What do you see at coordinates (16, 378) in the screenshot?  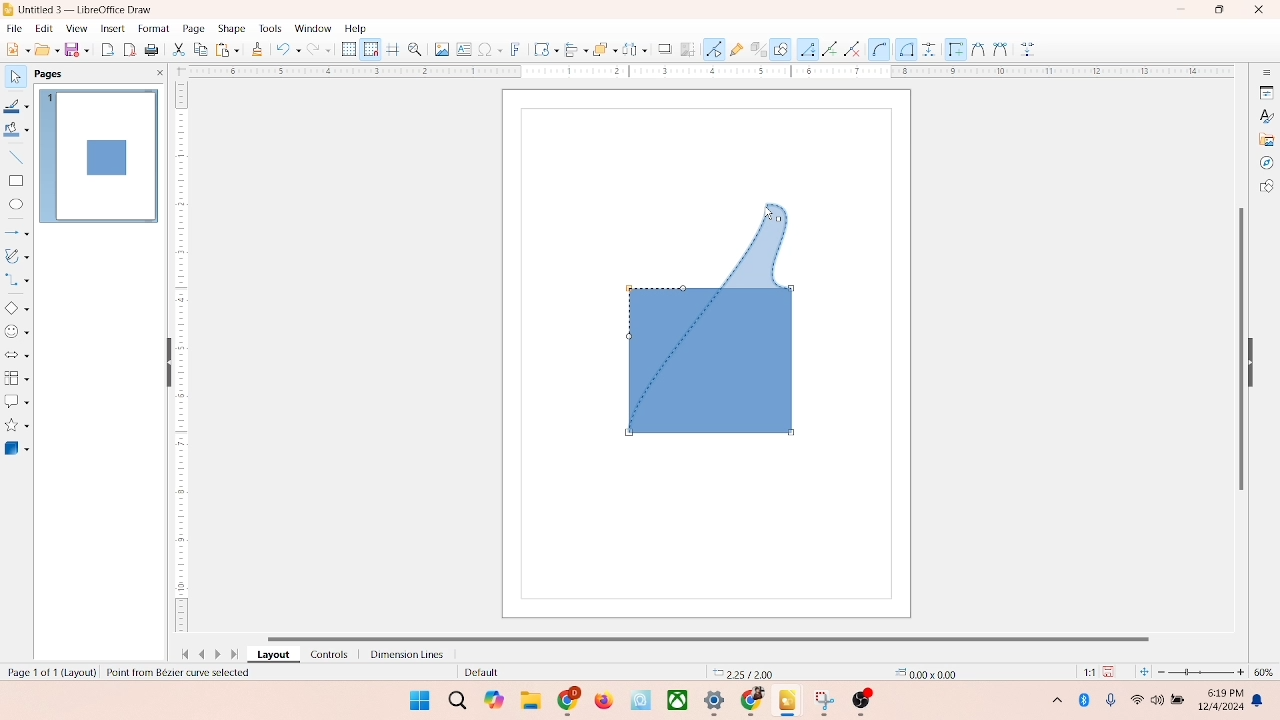 I see `flowchart` at bounding box center [16, 378].